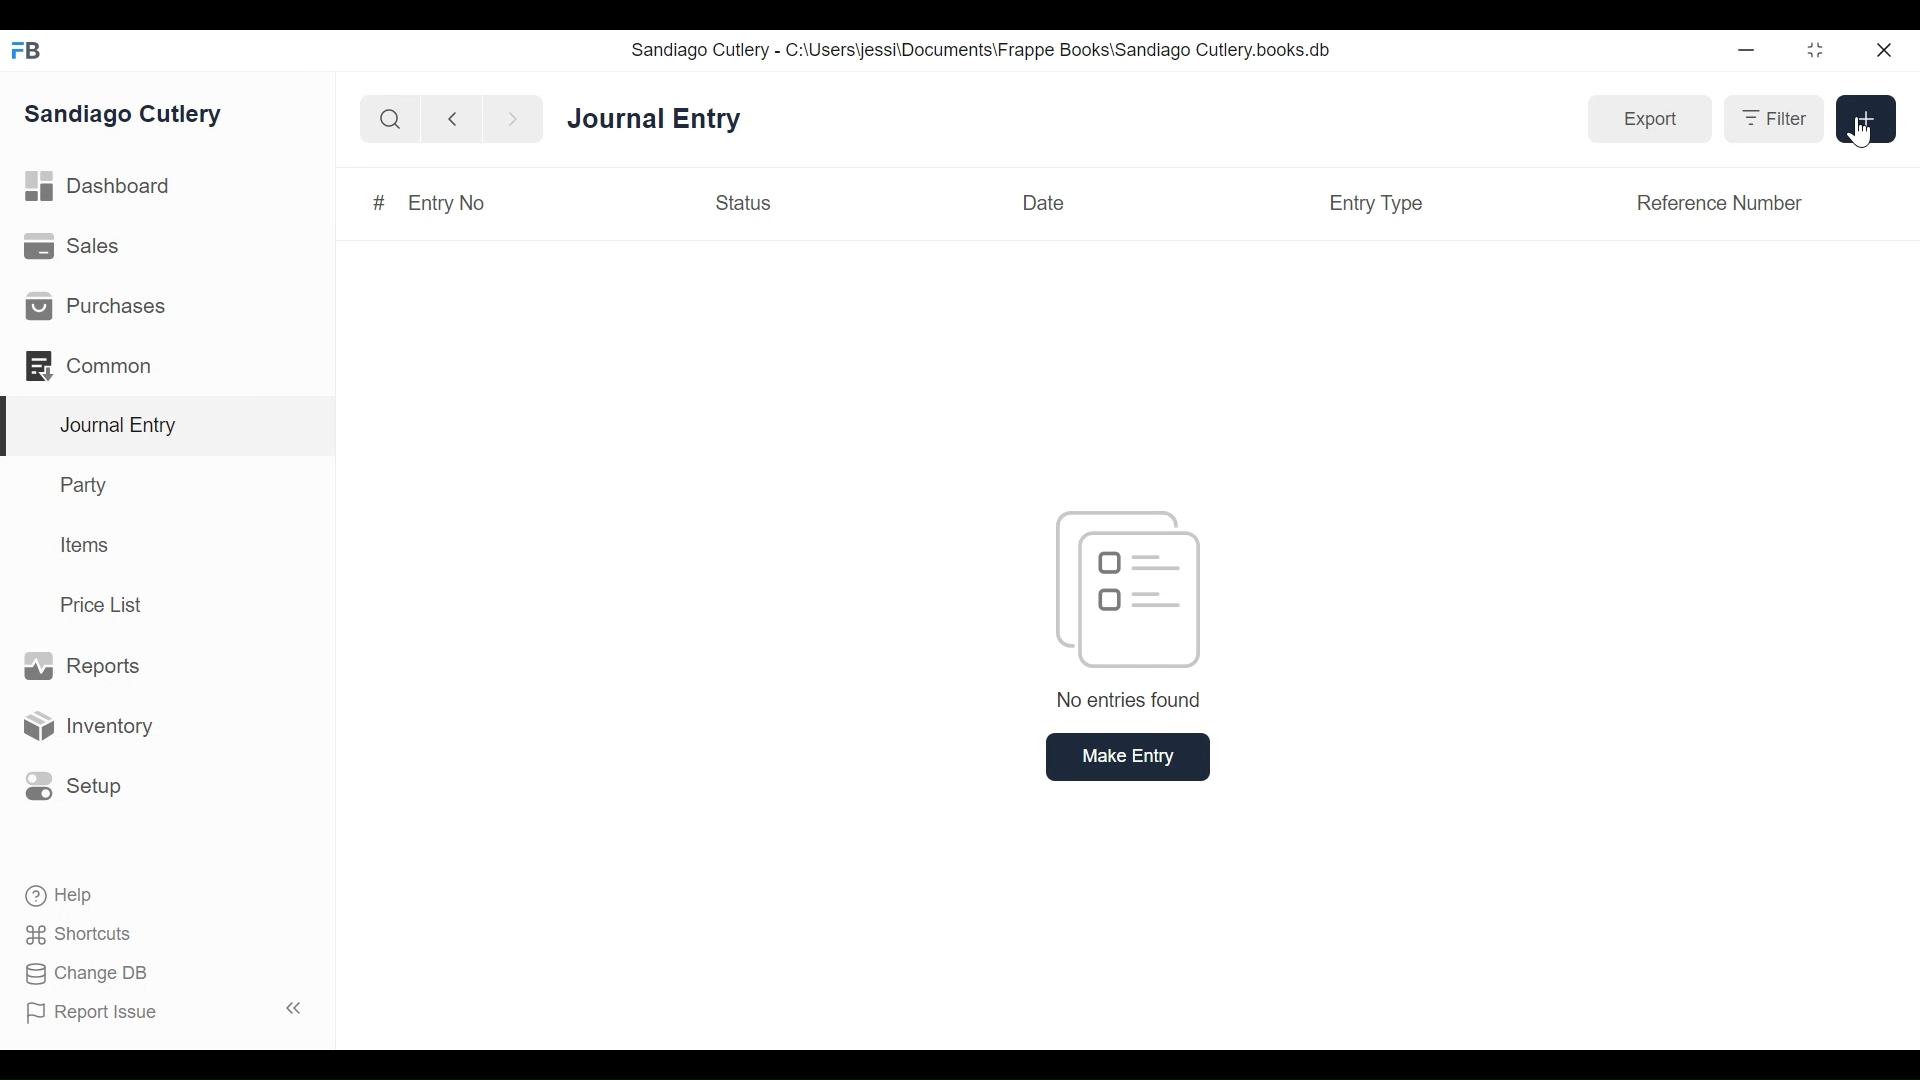 The image size is (1920, 1080). I want to click on Export, so click(1650, 120).